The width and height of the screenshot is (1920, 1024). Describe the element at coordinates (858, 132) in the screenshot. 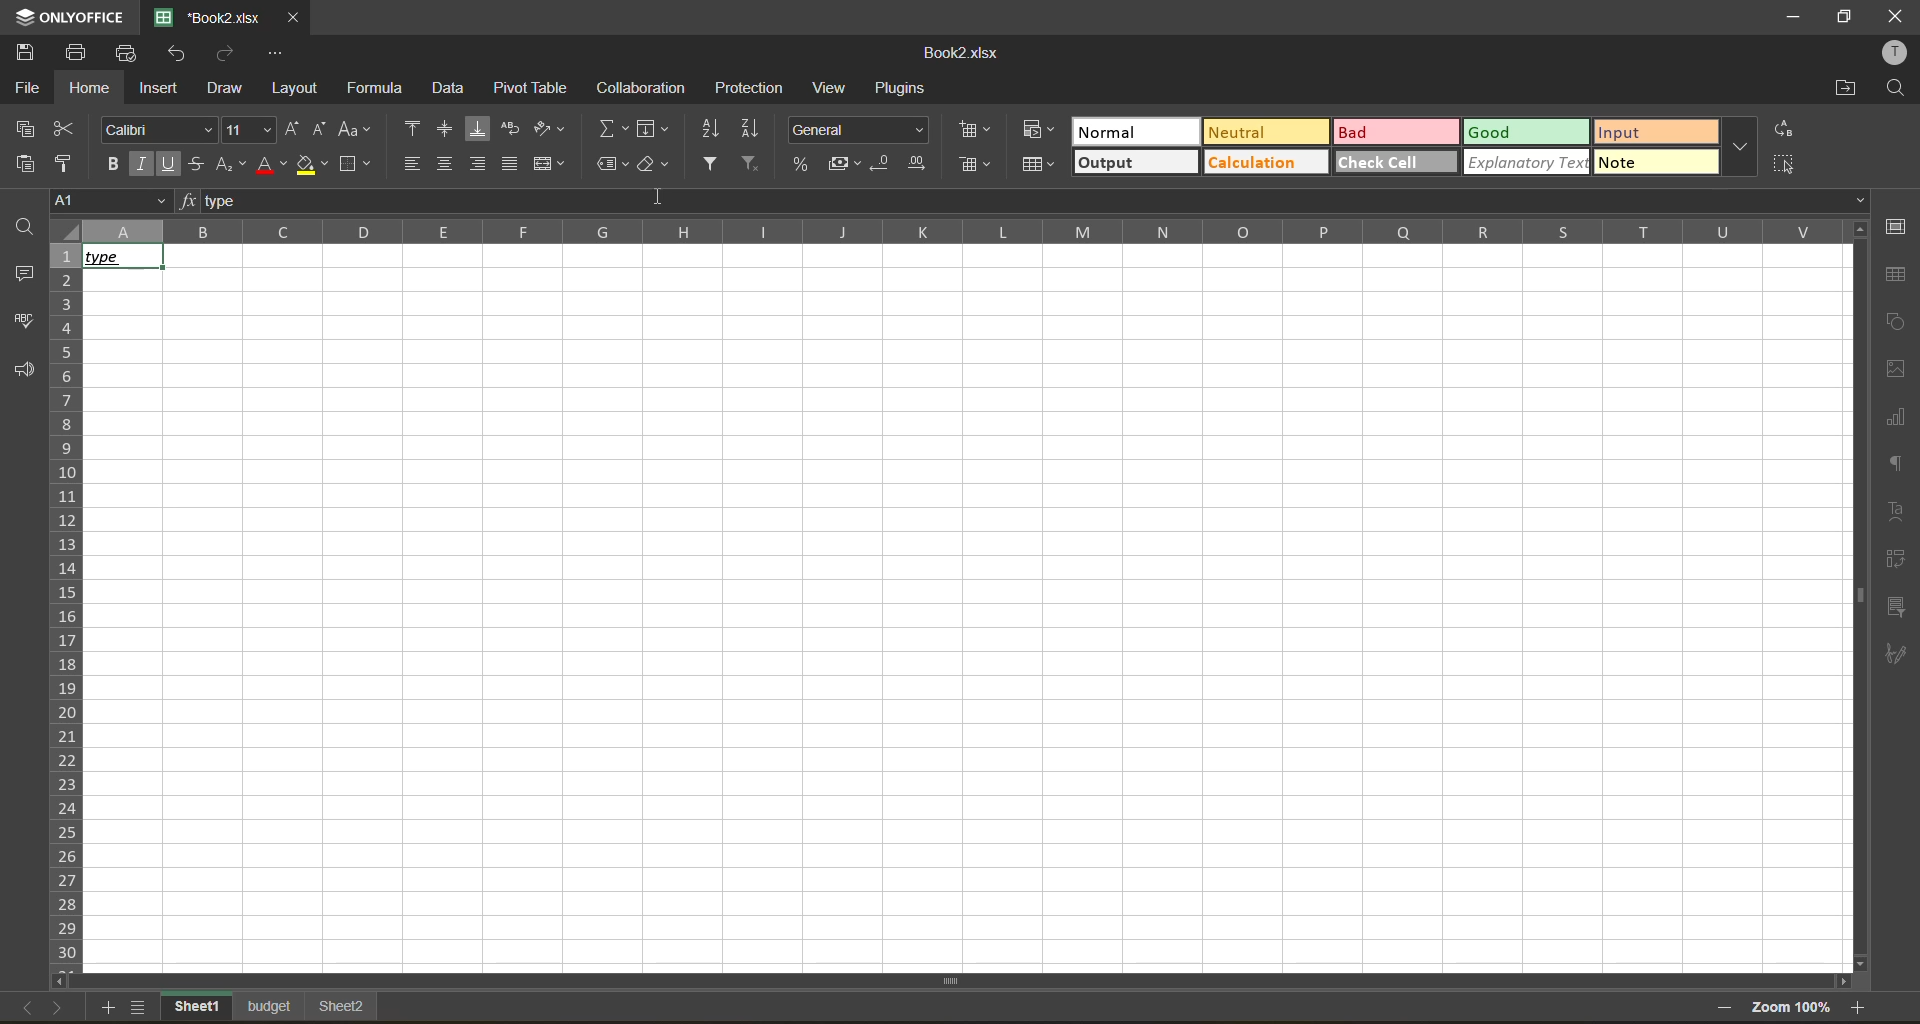

I see `number format` at that location.